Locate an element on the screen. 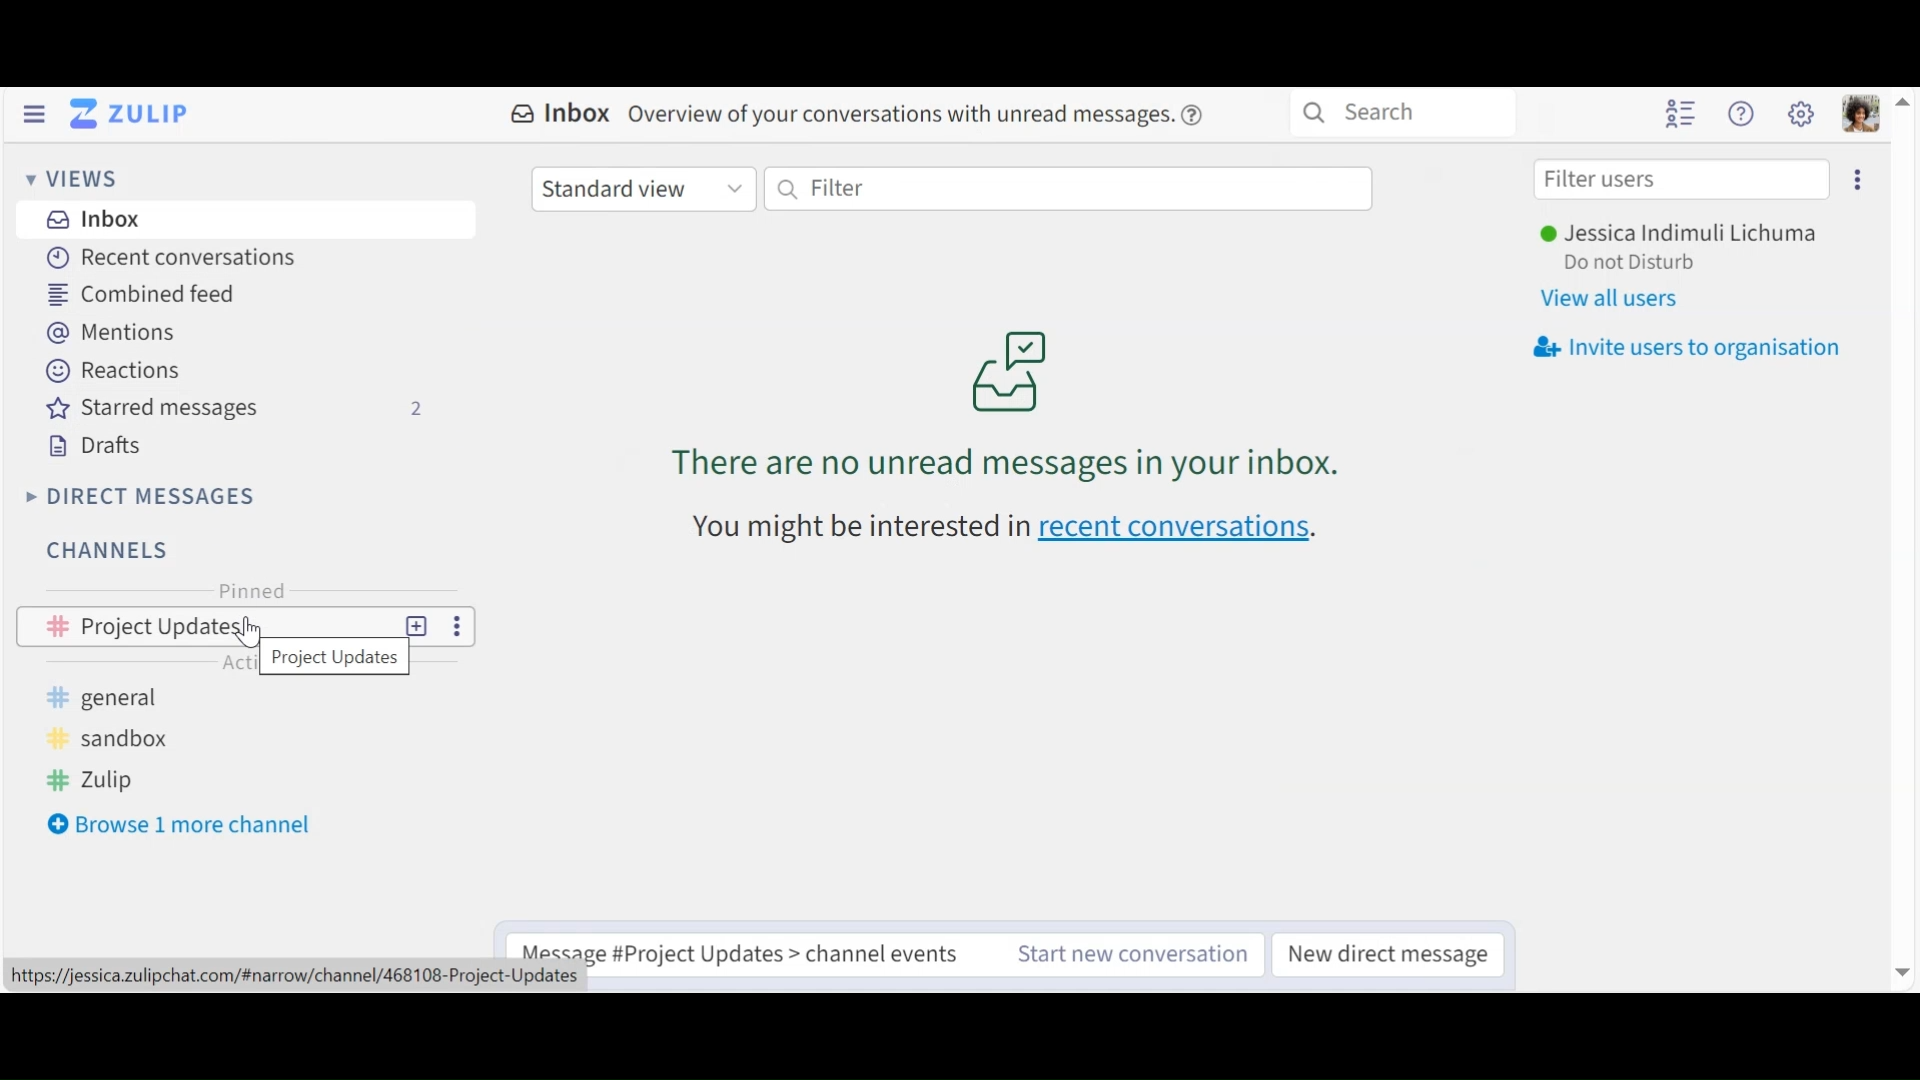 The height and width of the screenshot is (1080, 1920). View all users is located at coordinates (1616, 298).